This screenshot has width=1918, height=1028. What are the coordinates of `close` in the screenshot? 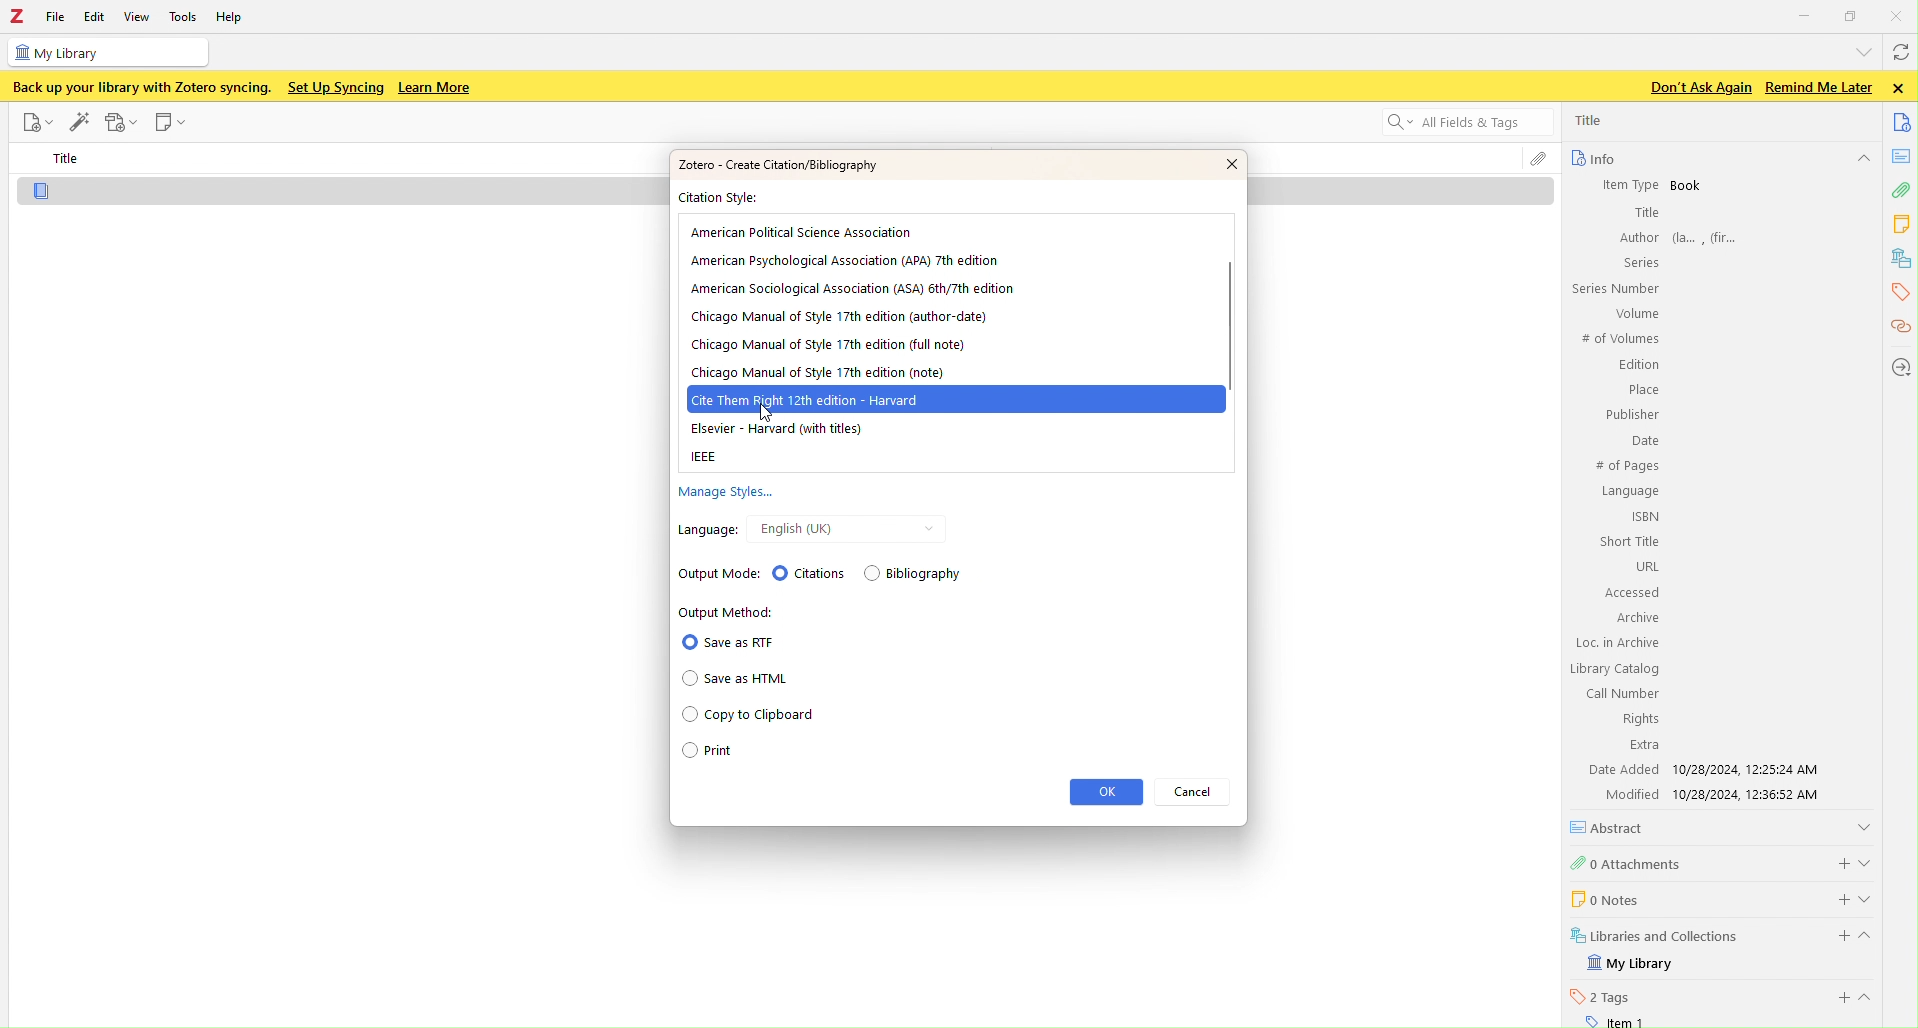 It's located at (1902, 88).